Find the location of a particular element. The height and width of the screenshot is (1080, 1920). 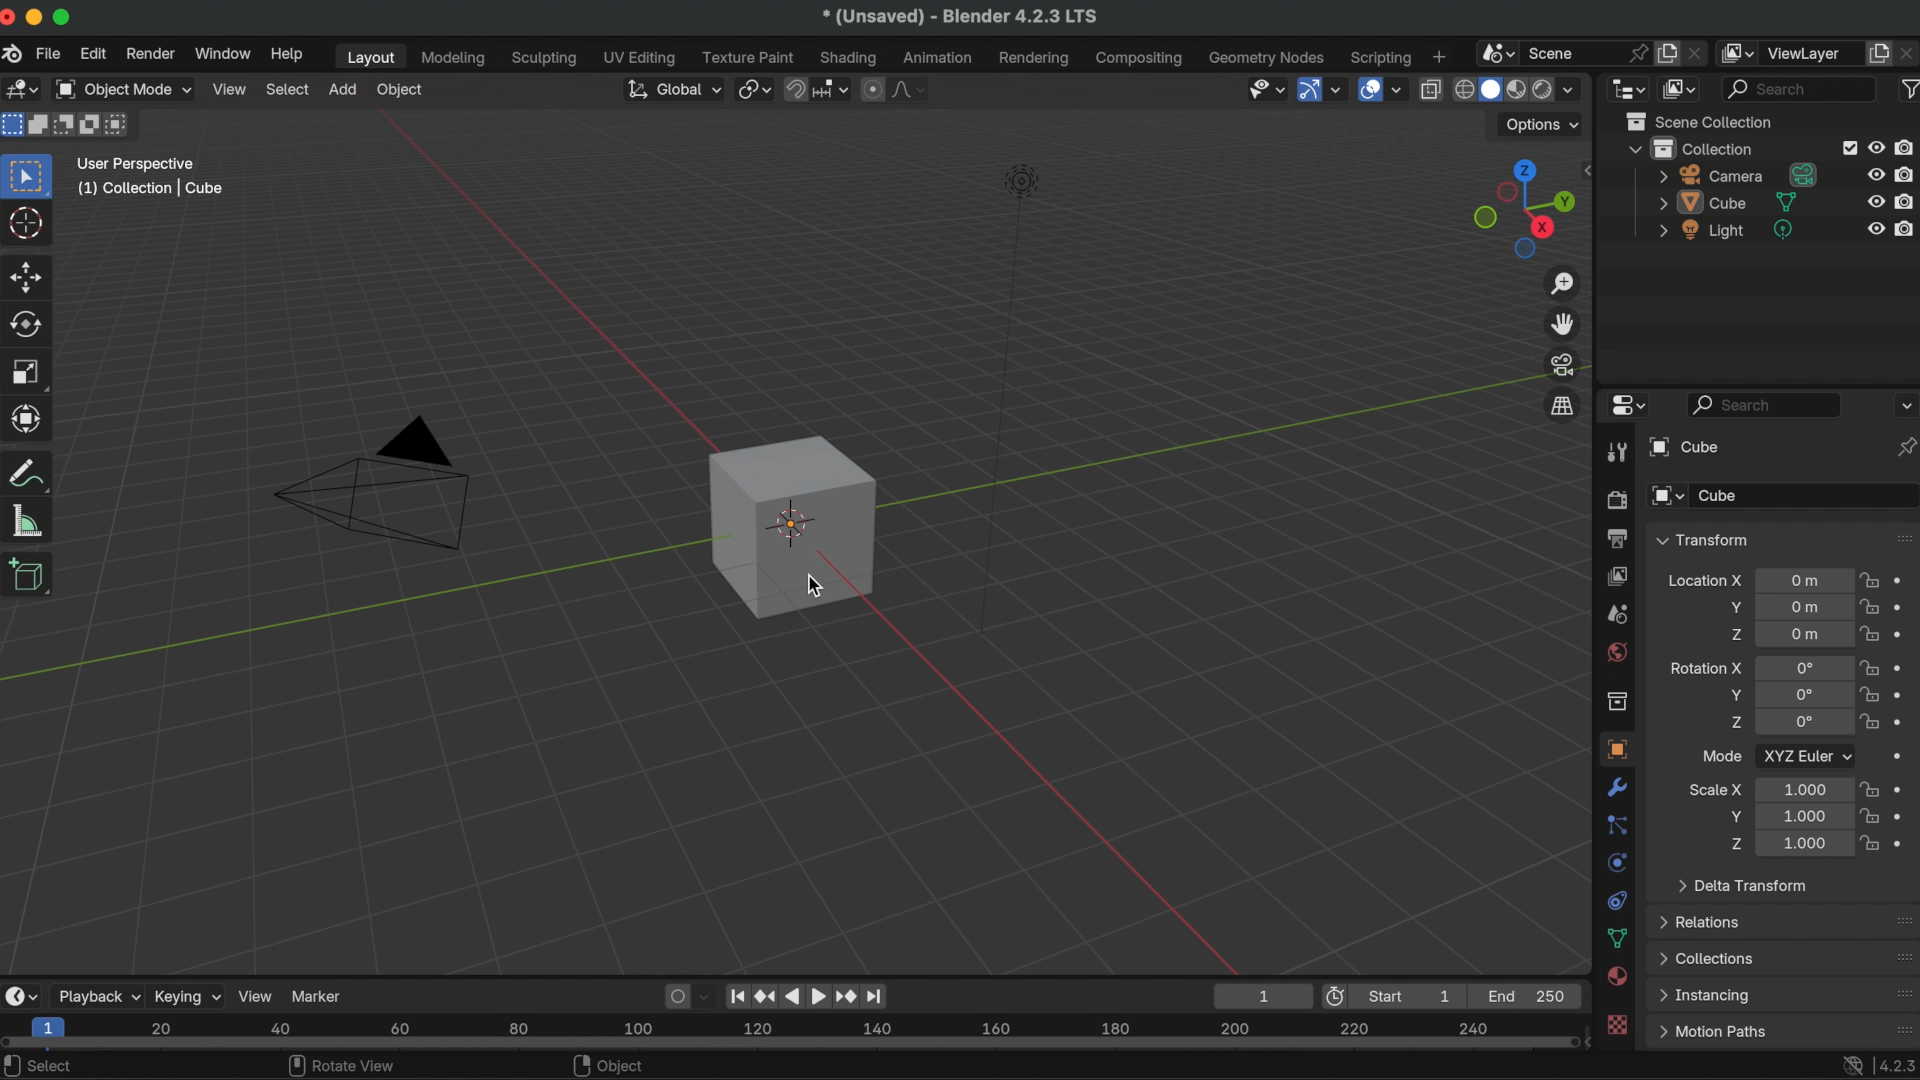

collections is located at coordinates (1708, 958).